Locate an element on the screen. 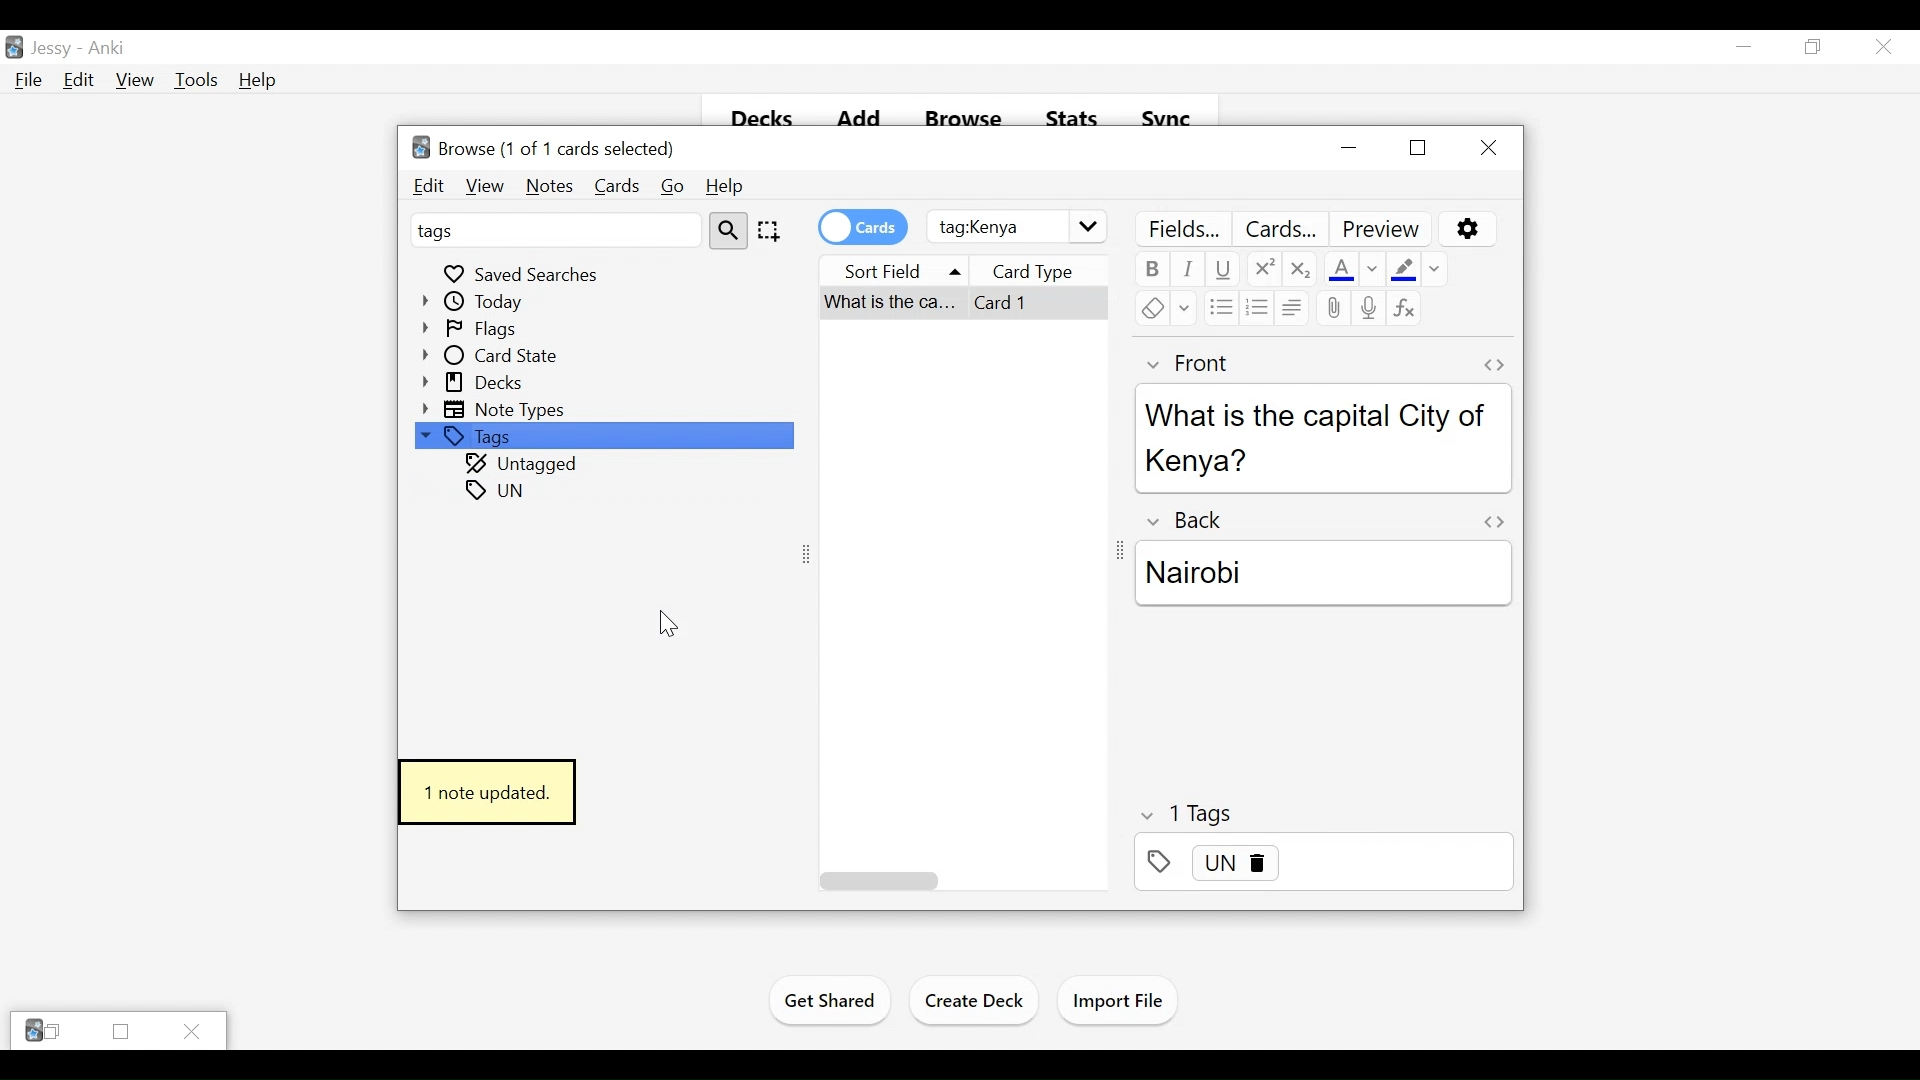  Help is located at coordinates (259, 81).